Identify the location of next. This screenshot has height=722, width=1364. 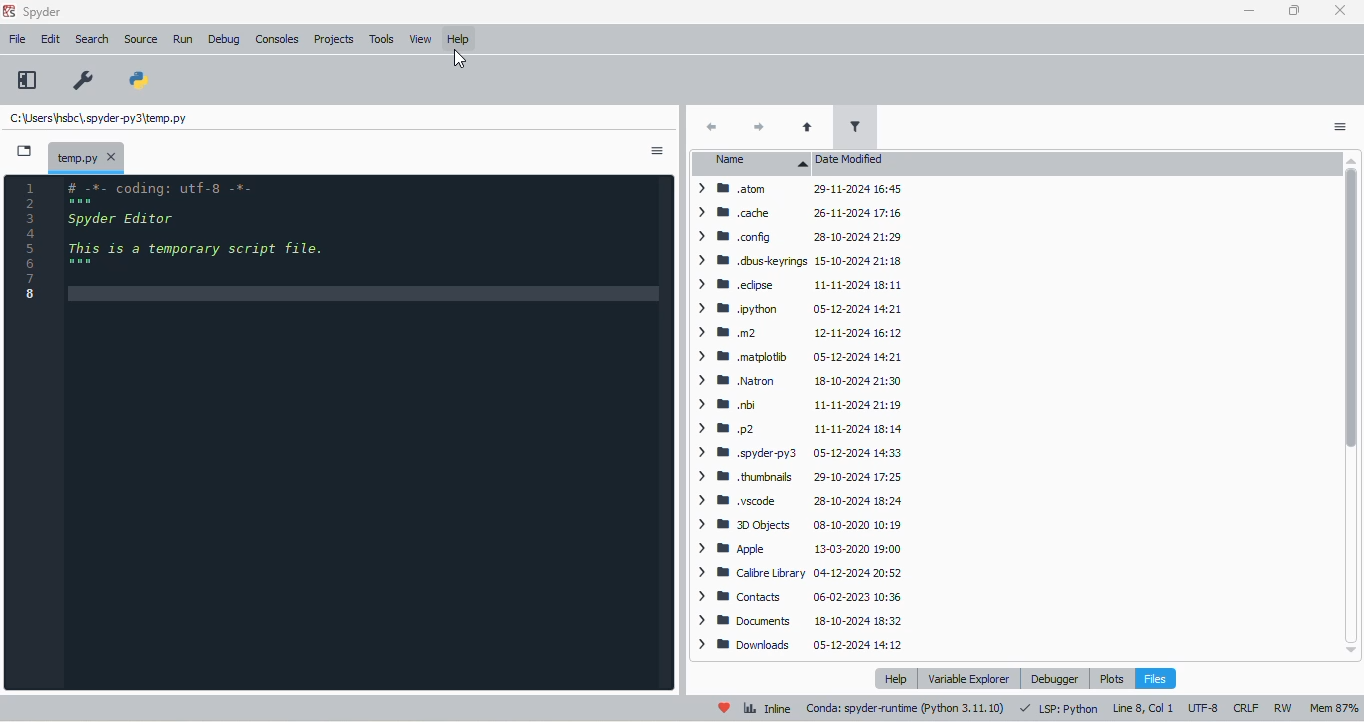
(757, 127).